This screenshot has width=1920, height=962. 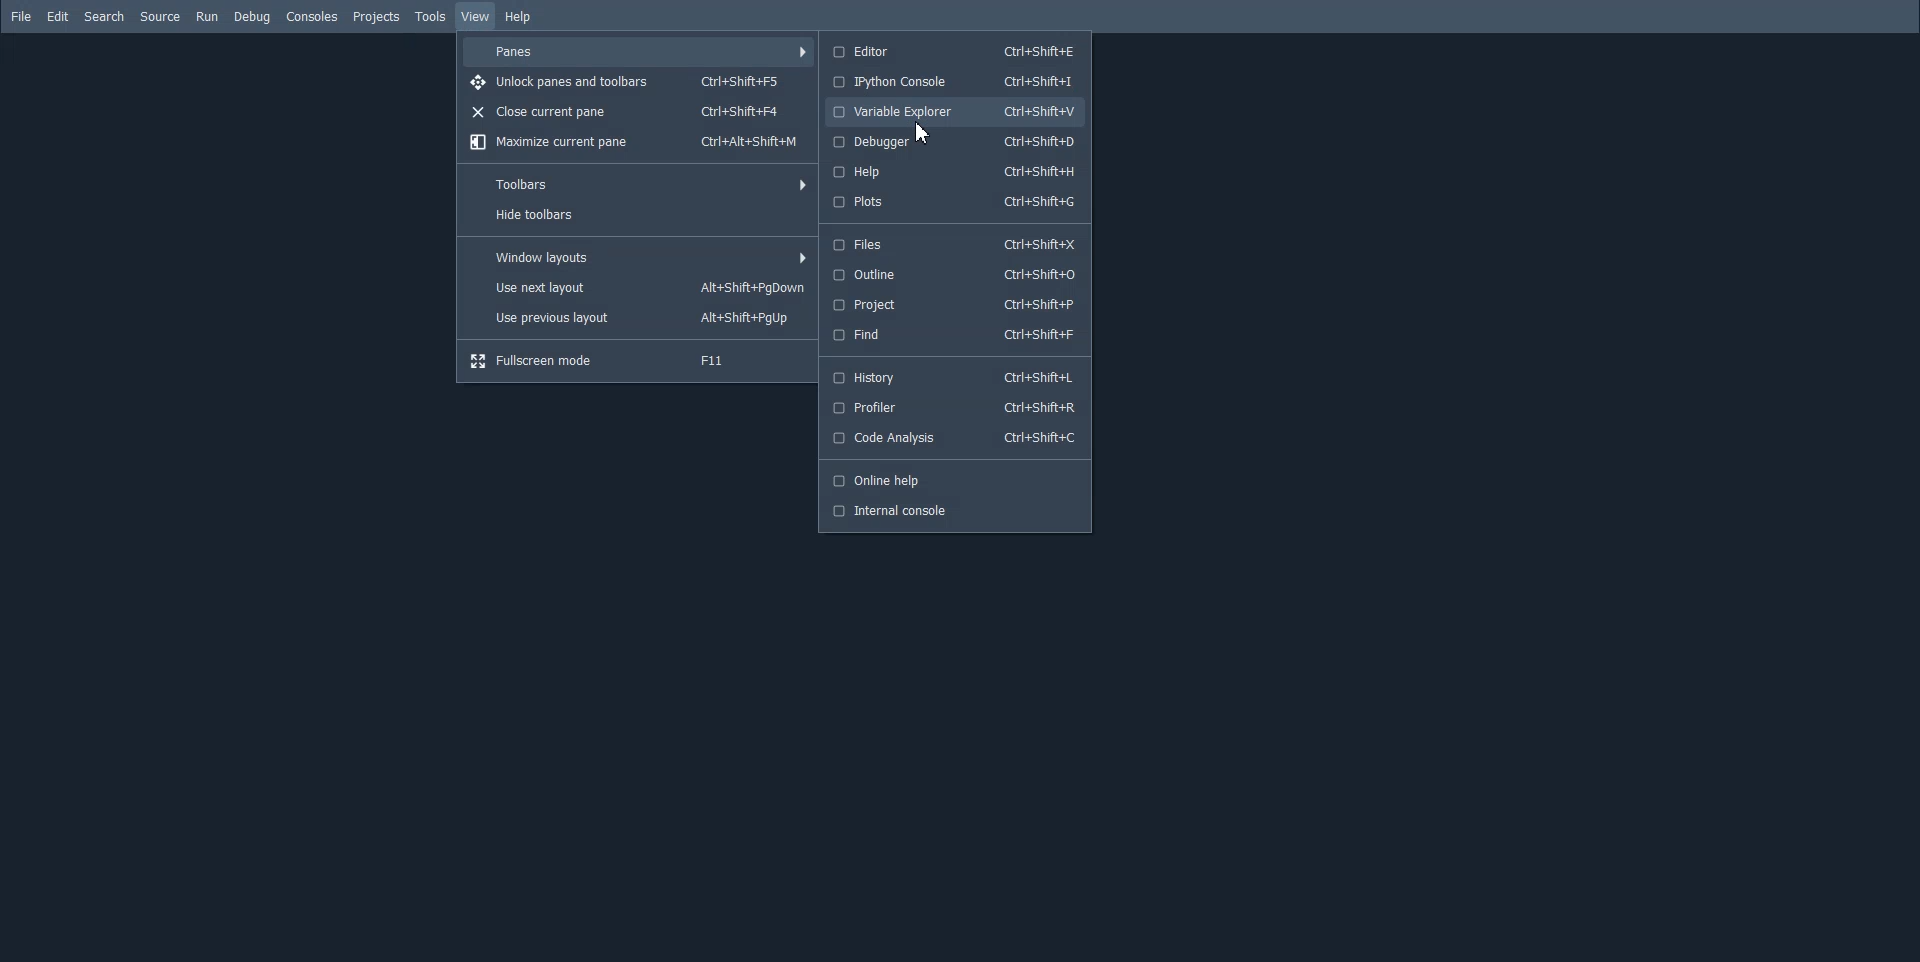 What do you see at coordinates (104, 16) in the screenshot?
I see `Search` at bounding box center [104, 16].